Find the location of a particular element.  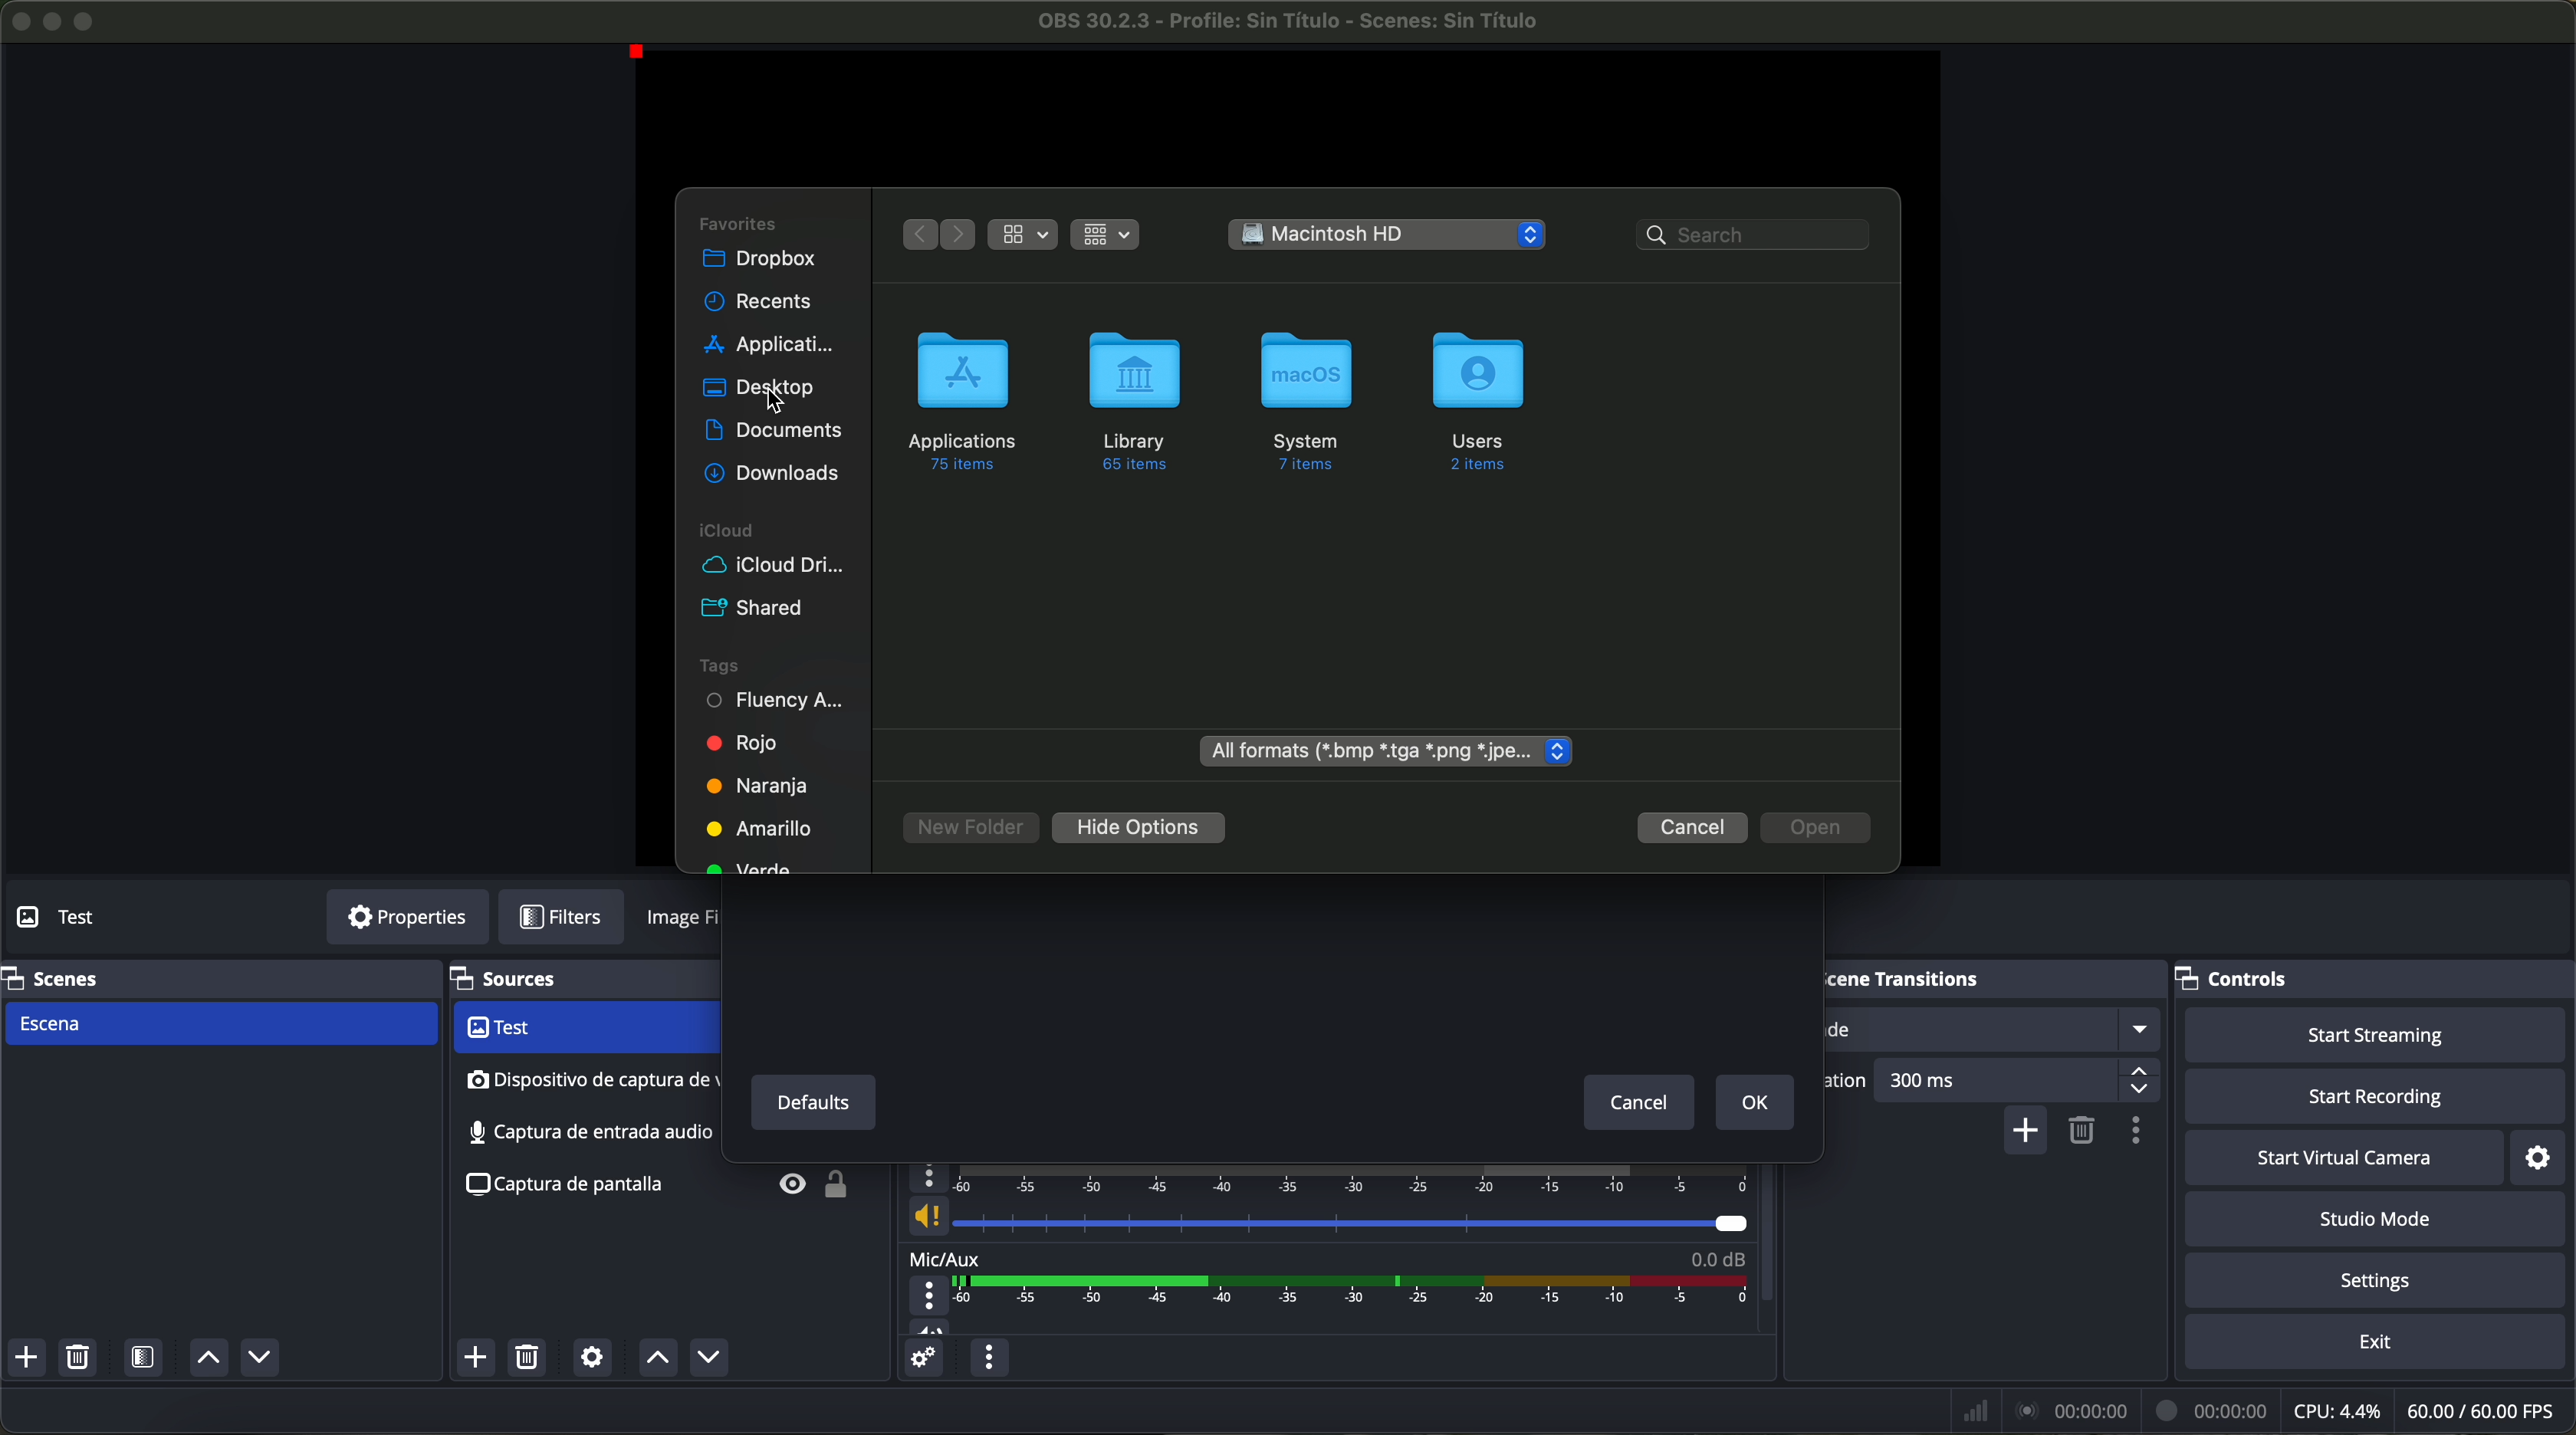

fade is located at coordinates (1993, 1029).